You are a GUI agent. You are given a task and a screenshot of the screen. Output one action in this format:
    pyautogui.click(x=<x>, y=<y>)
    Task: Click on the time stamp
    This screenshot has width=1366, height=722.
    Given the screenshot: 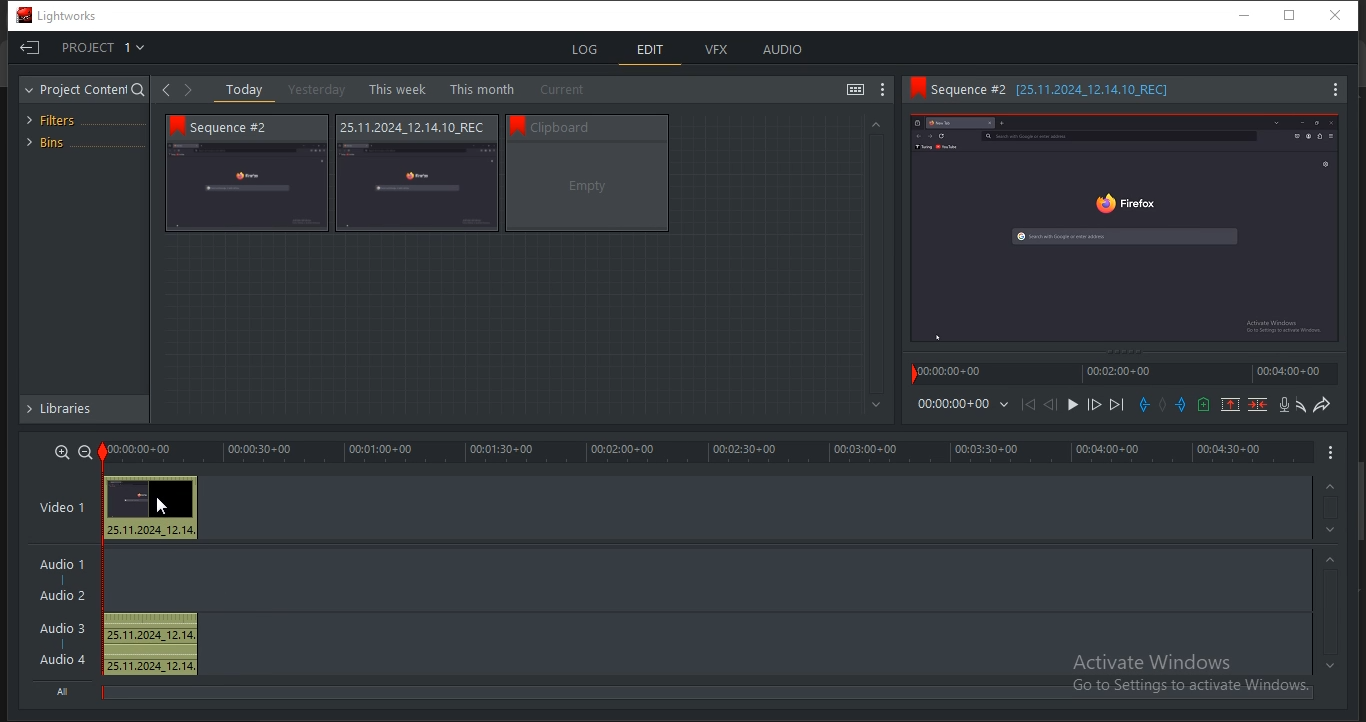 What is the action you would take?
    pyautogui.click(x=951, y=374)
    